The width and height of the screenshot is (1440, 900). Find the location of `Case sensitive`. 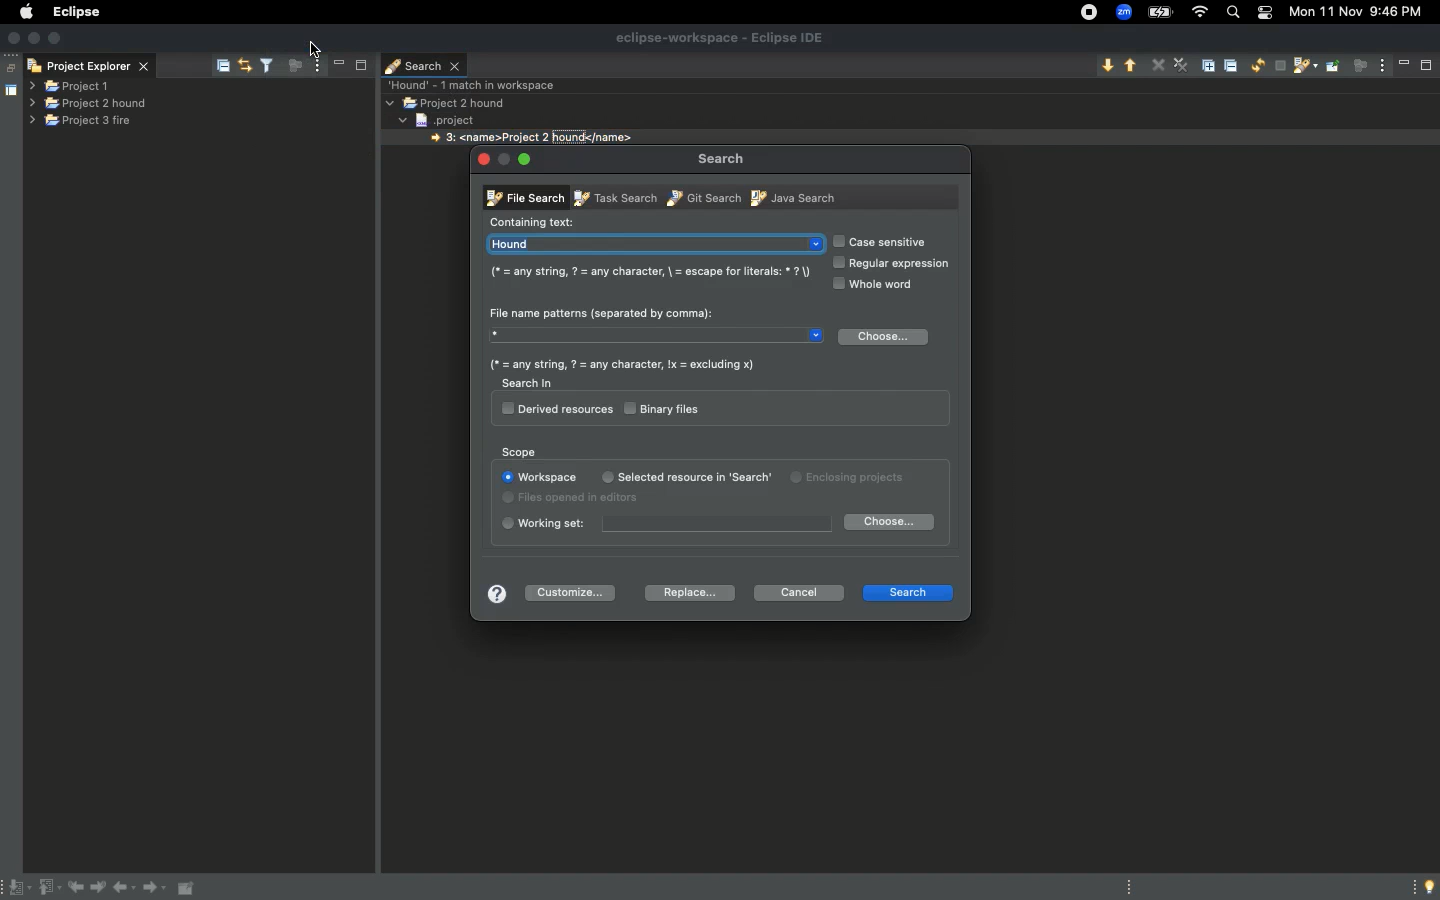

Case sensitive is located at coordinates (885, 242).